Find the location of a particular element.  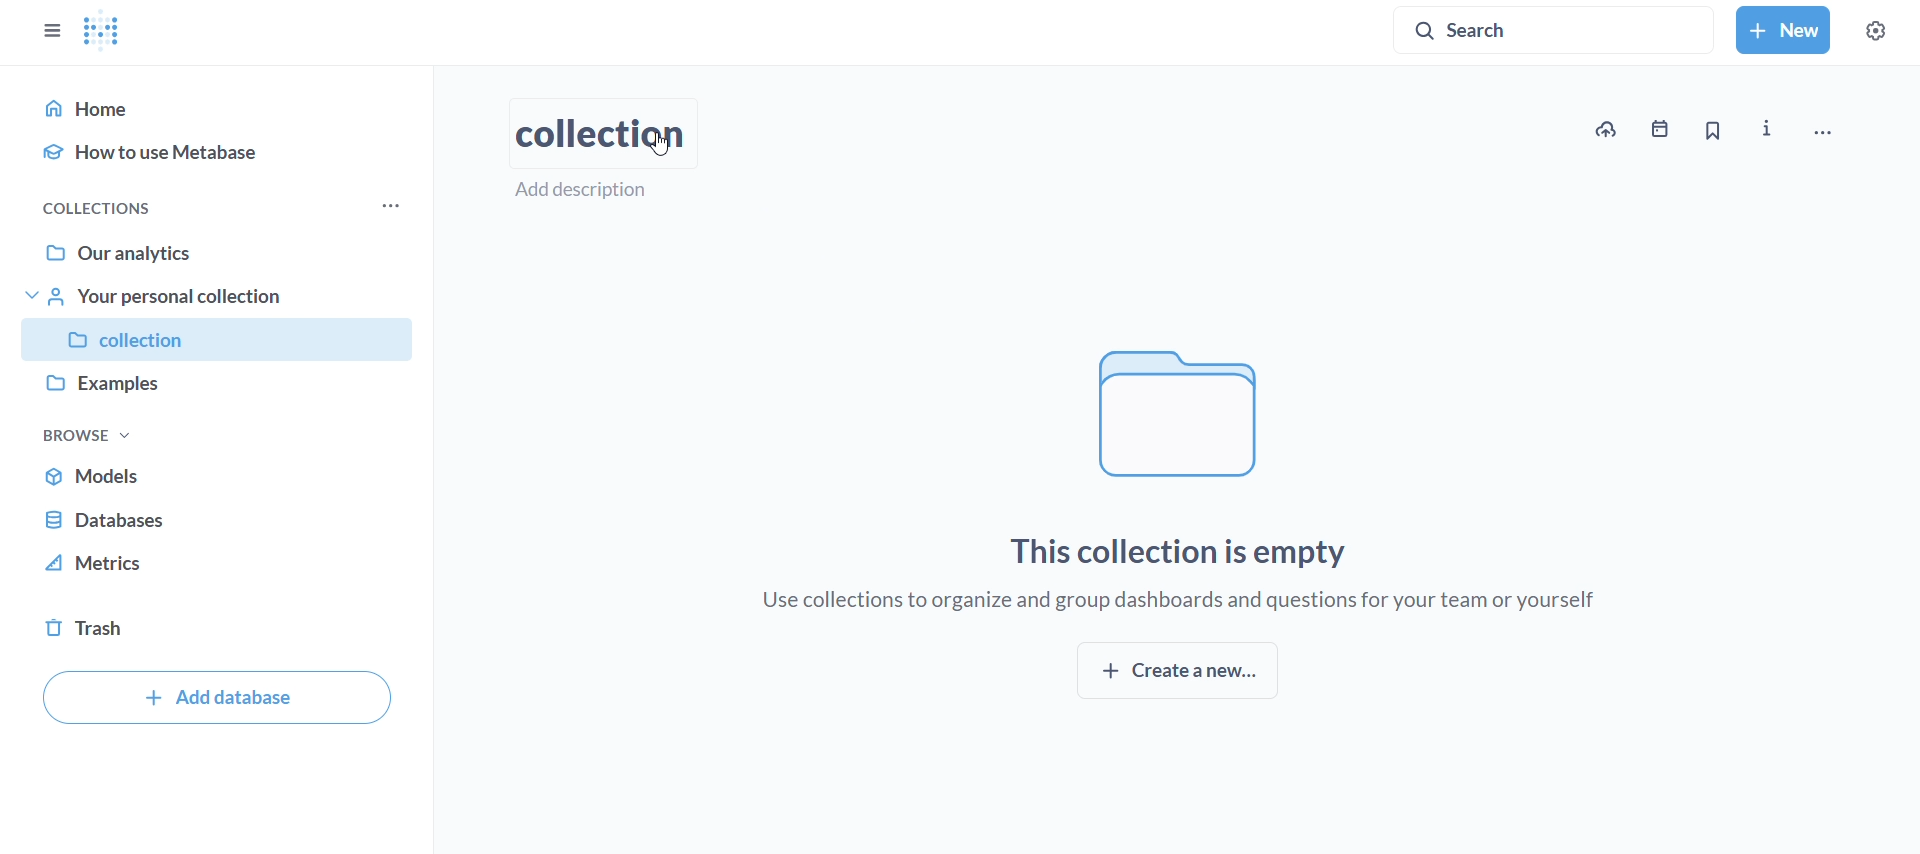

create new collection is located at coordinates (1177, 671).